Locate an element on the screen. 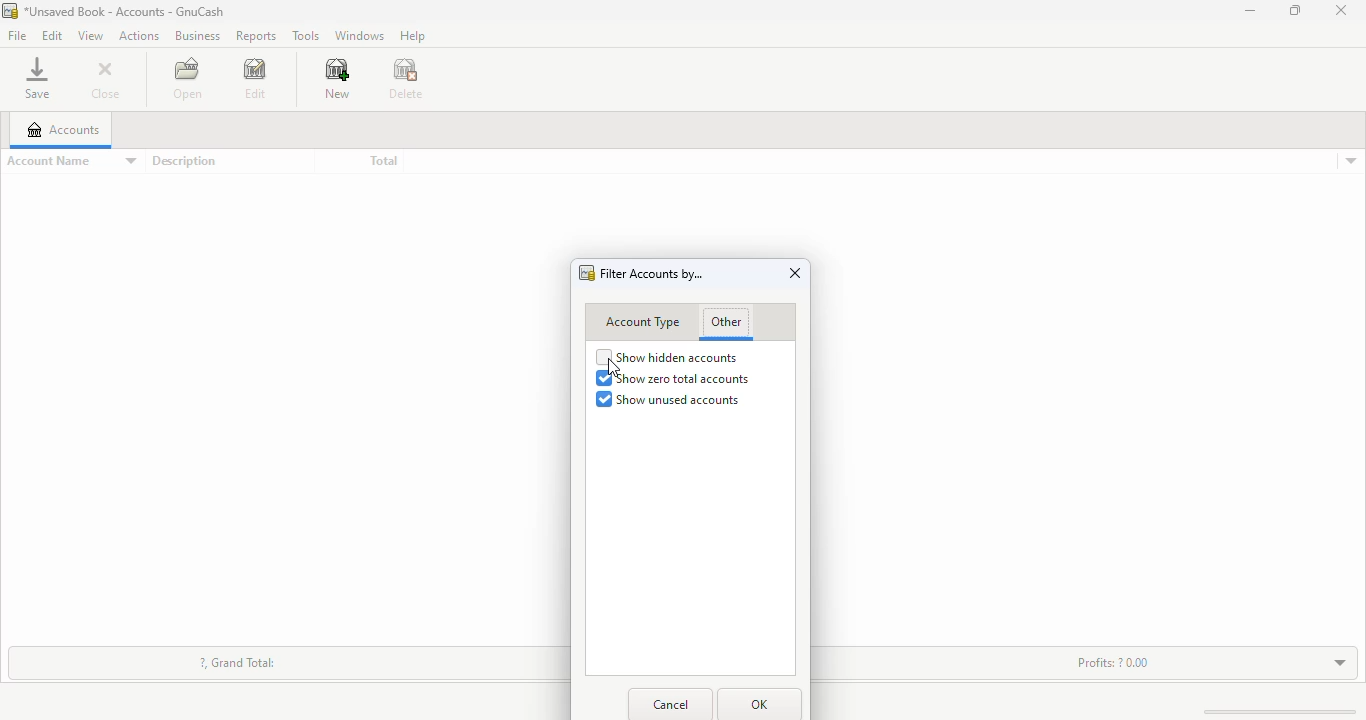  reports is located at coordinates (255, 37).